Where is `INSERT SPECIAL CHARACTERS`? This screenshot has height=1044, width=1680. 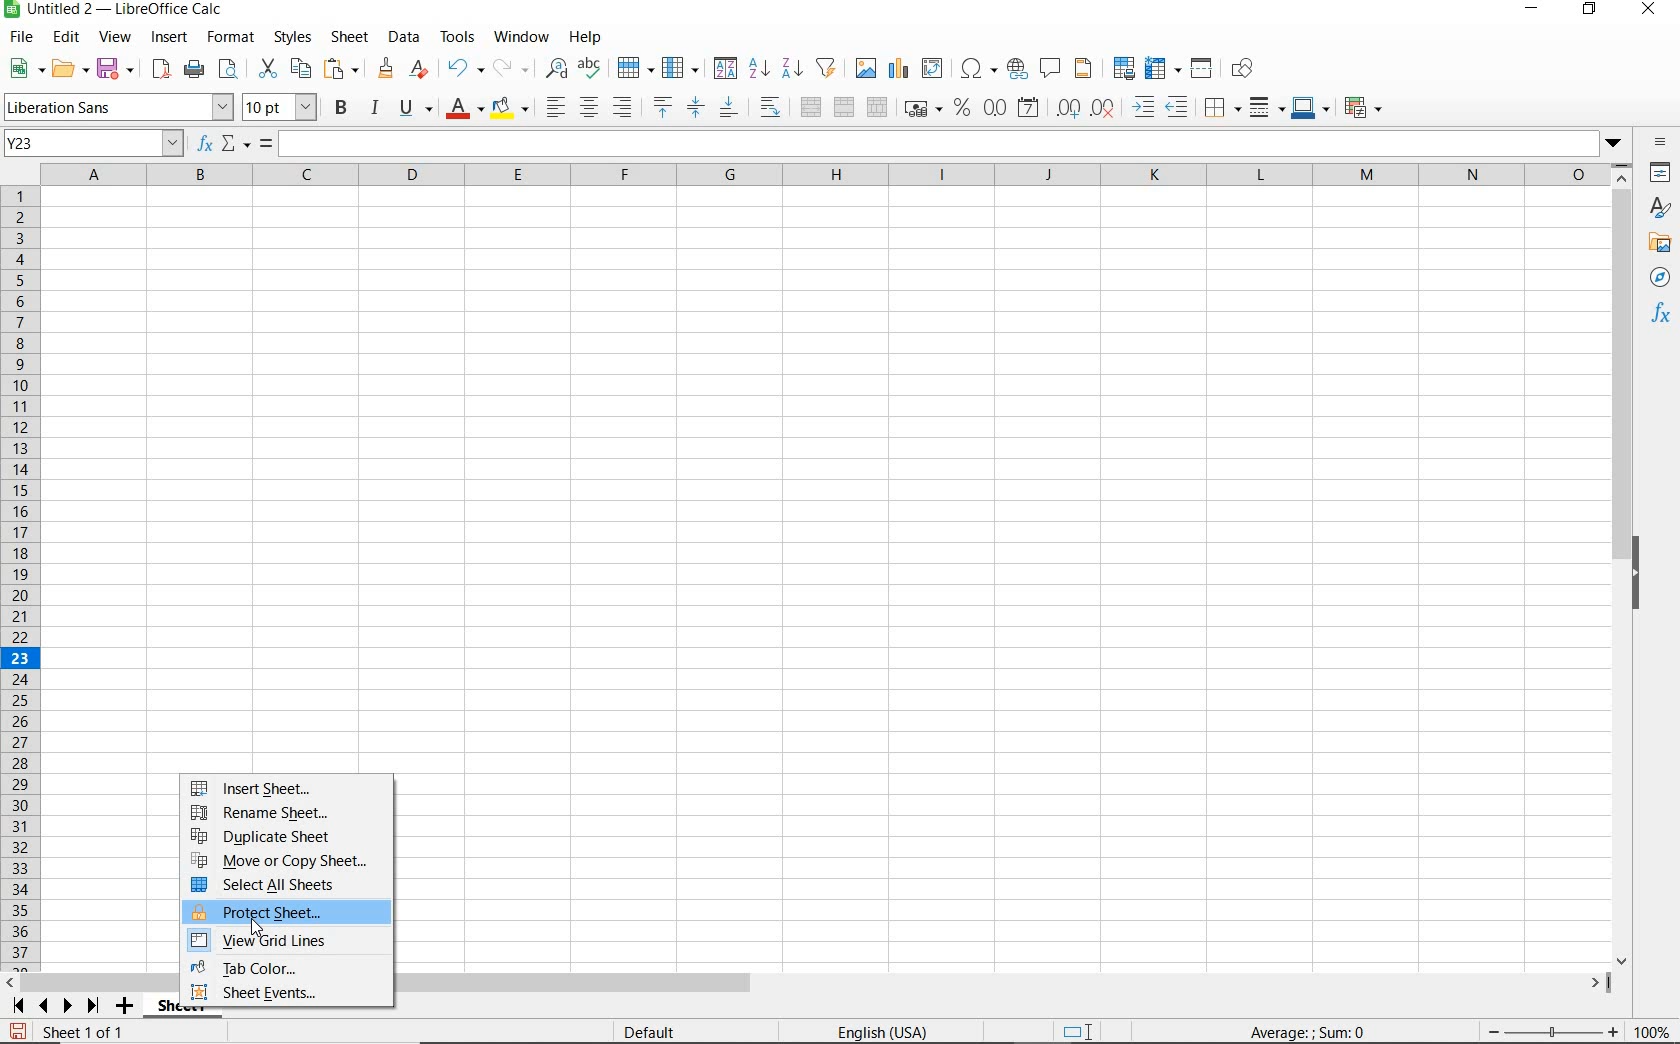
INSERT SPECIAL CHARACTERS is located at coordinates (980, 69).